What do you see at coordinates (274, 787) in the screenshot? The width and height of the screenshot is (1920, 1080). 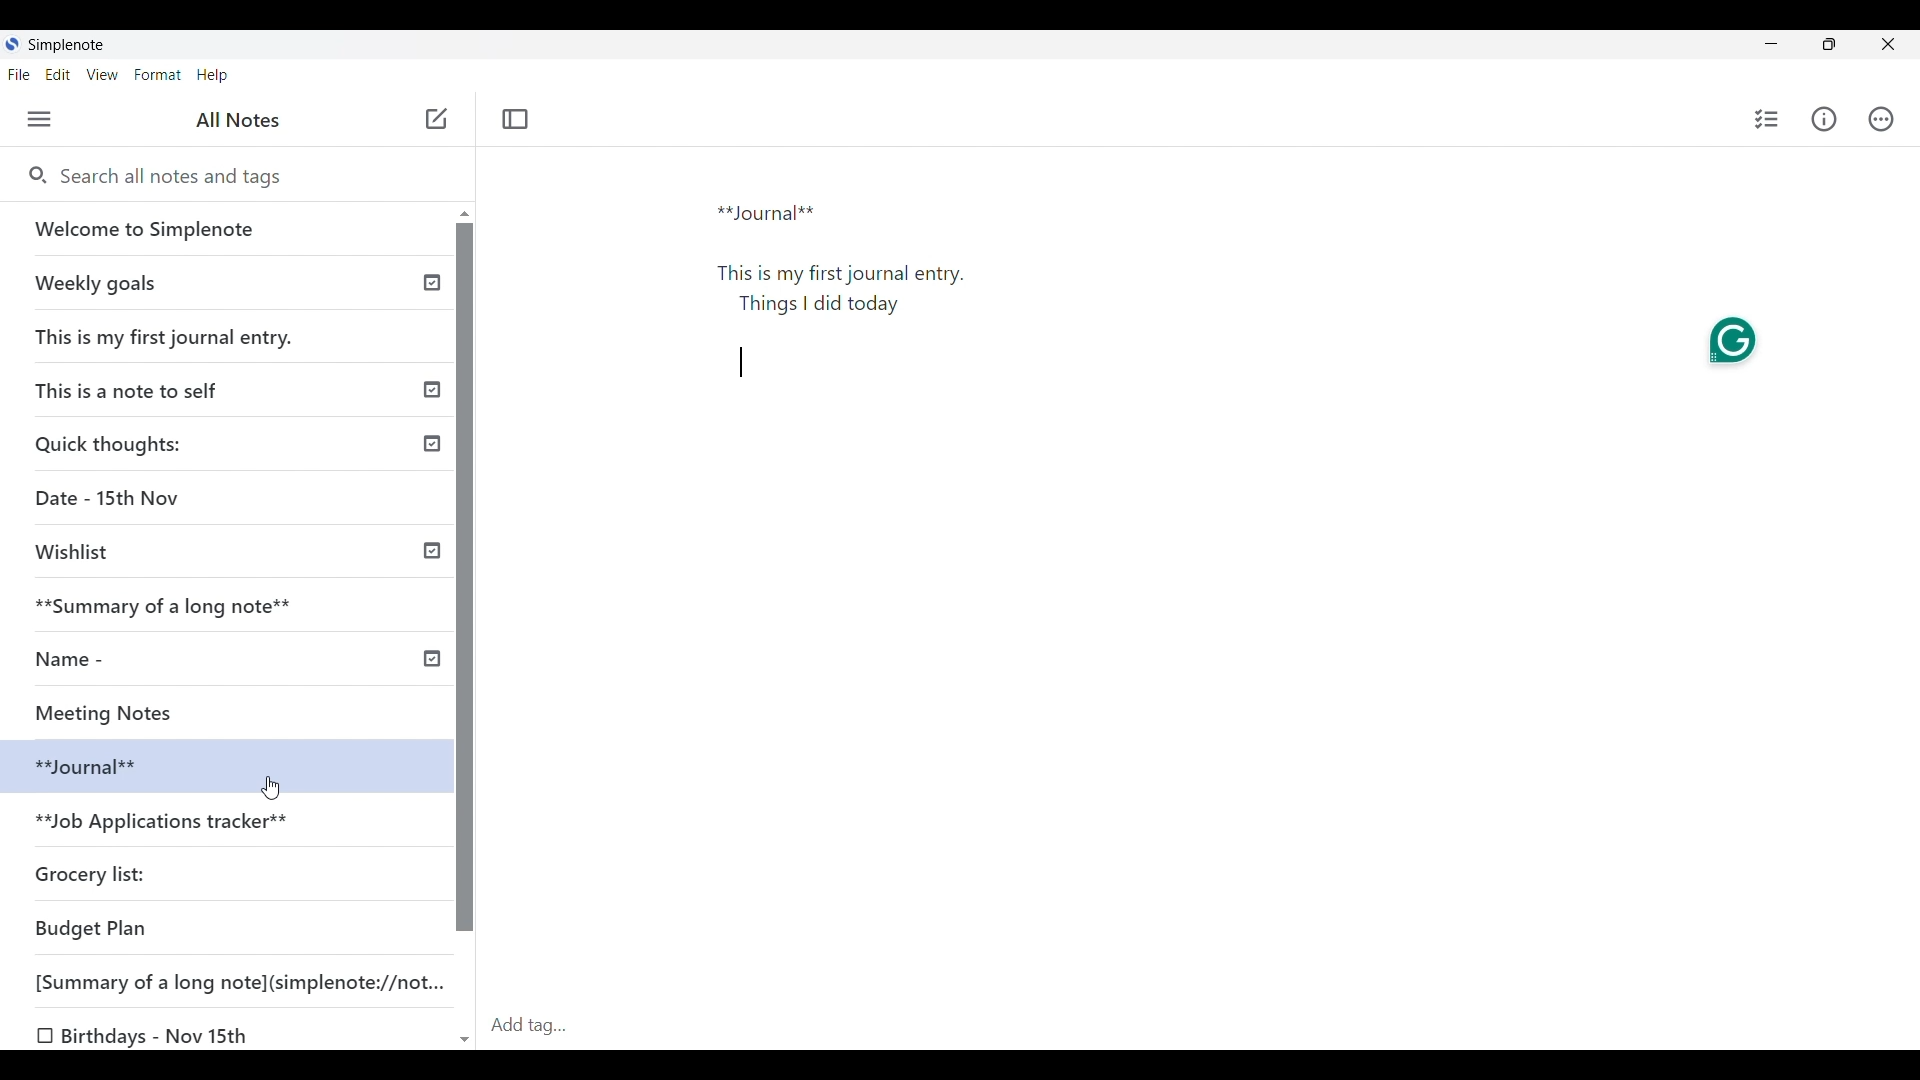 I see `cursor` at bounding box center [274, 787].